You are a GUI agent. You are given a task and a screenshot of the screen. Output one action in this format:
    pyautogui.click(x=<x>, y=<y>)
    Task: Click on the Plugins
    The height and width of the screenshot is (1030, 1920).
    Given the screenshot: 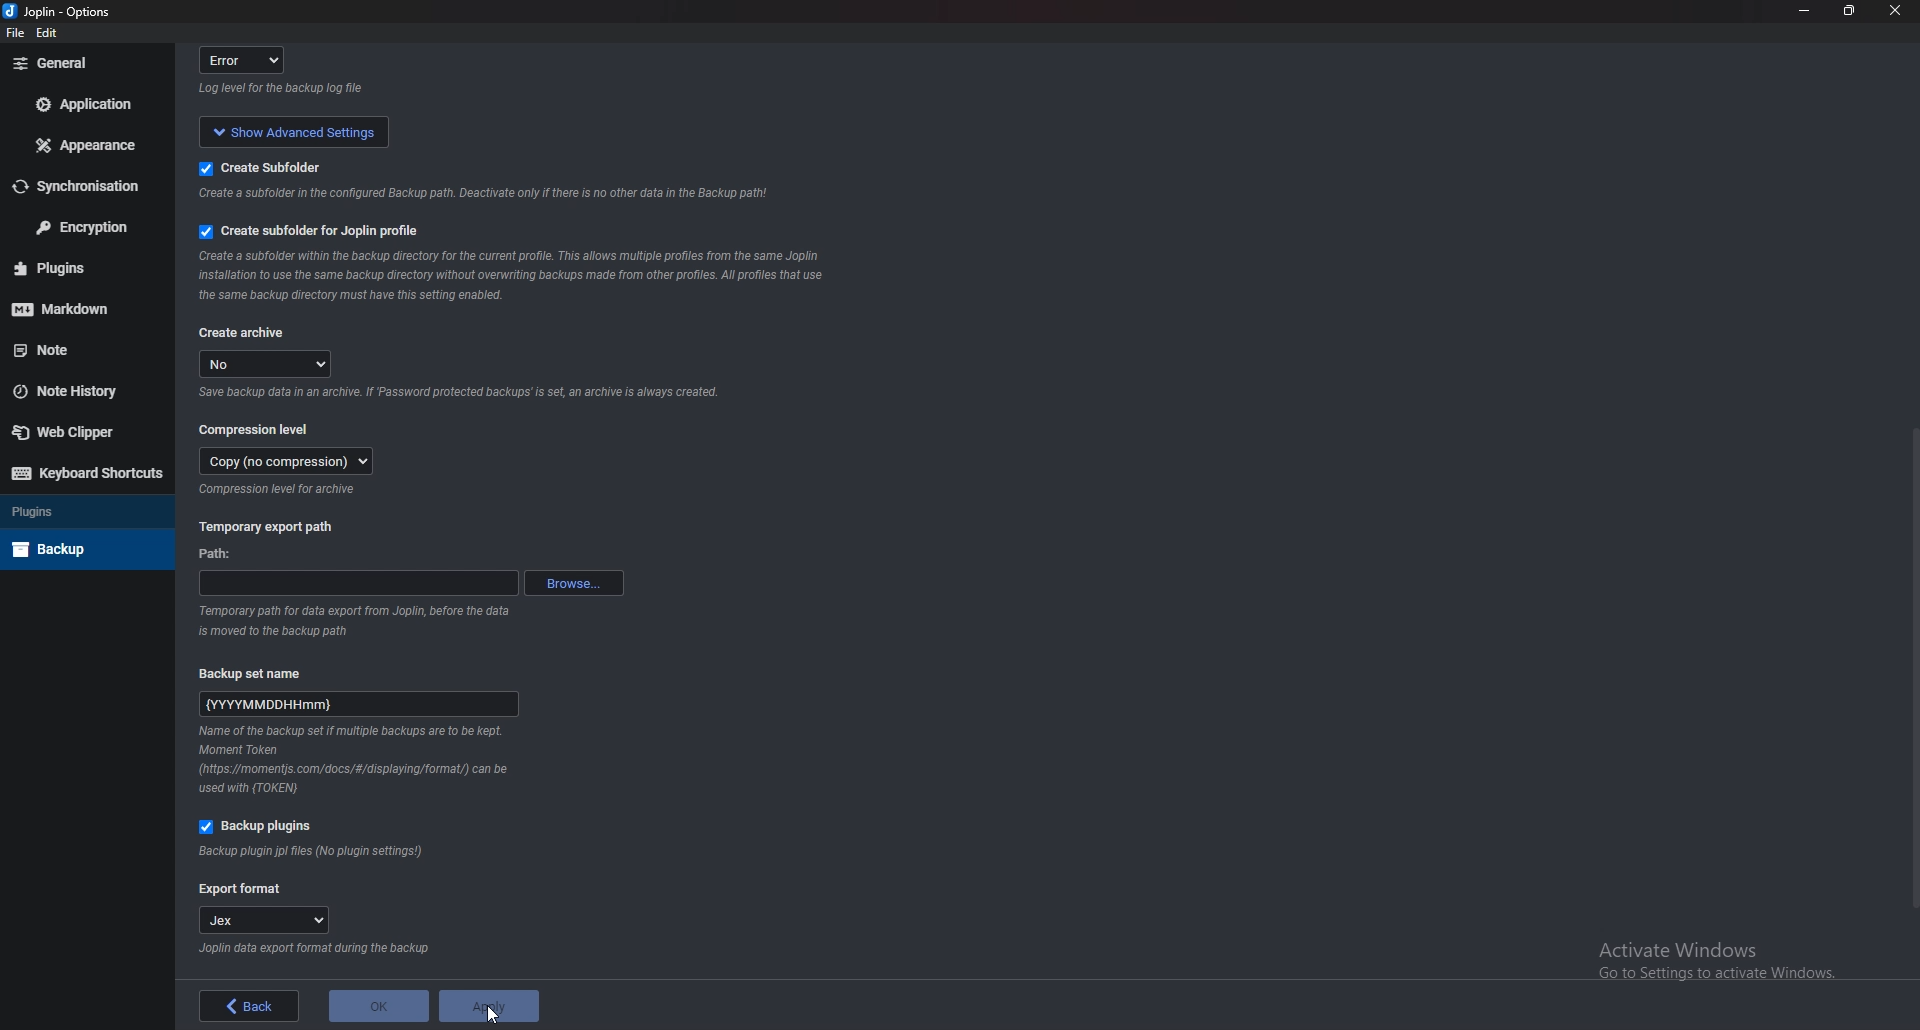 What is the action you would take?
    pyautogui.click(x=78, y=268)
    